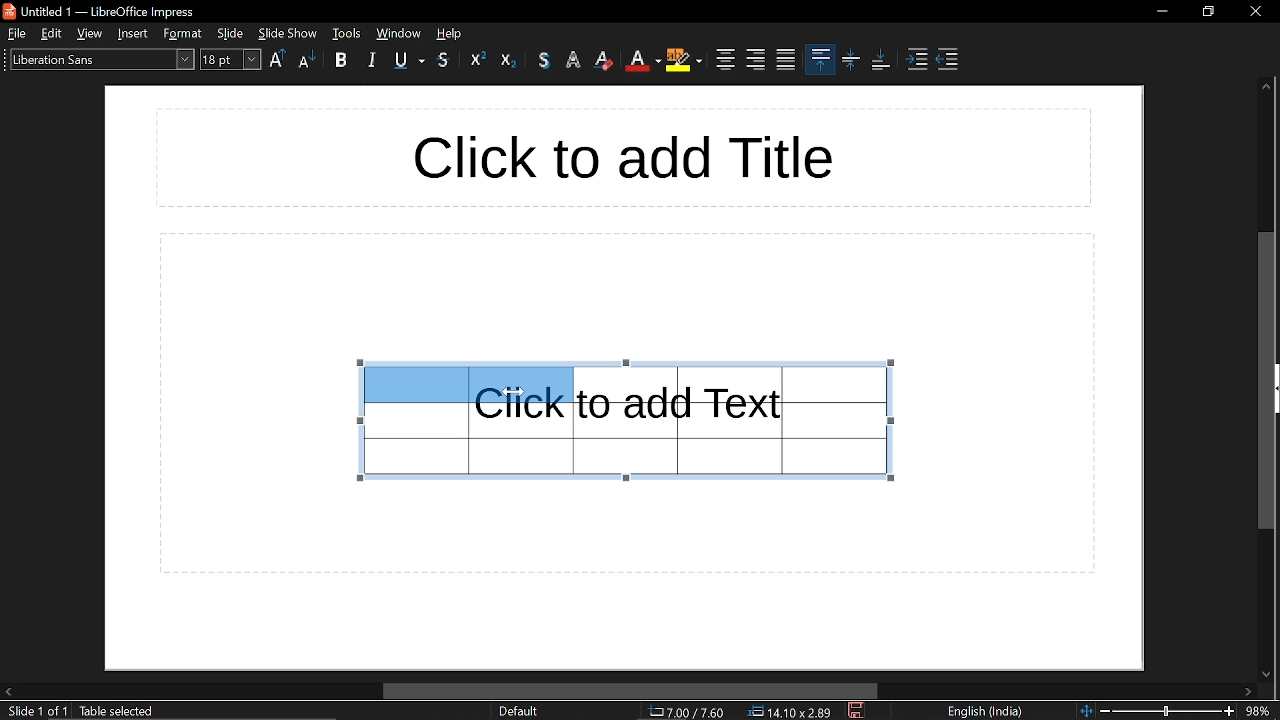 The height and width of the screenshot is (720, 1280). I want to click on center vertically, so click(851, 61).